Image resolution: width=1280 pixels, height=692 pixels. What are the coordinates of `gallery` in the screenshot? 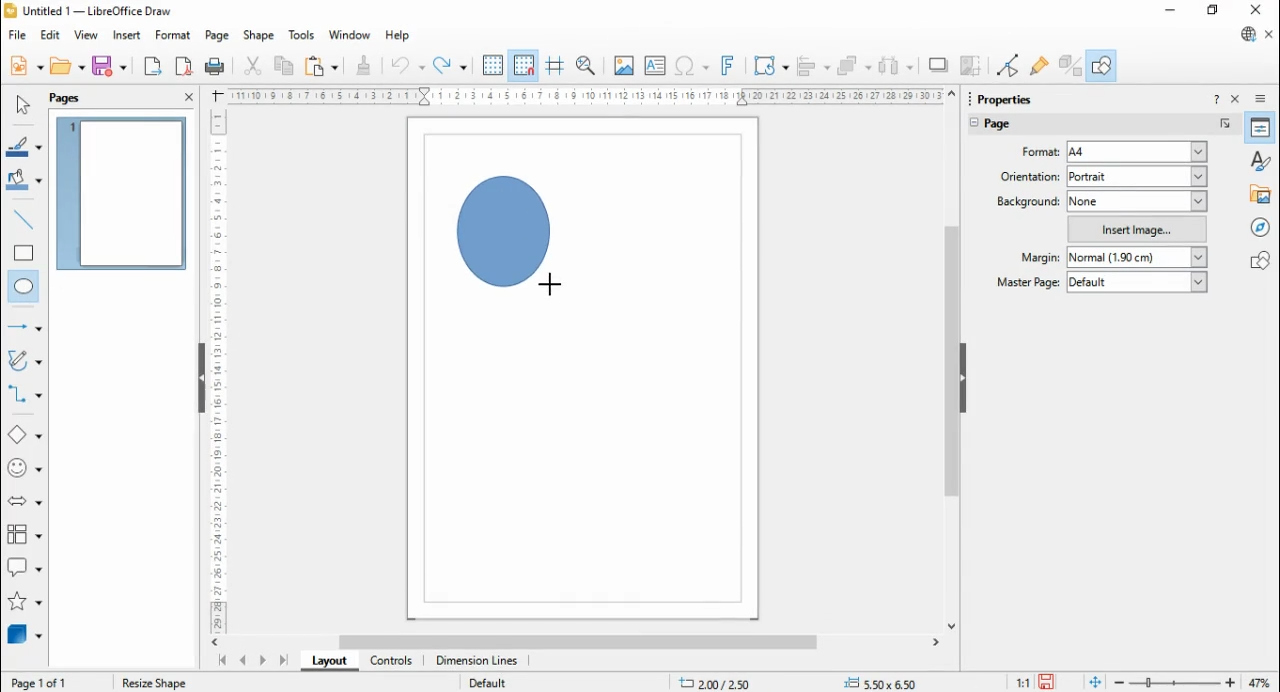 It's located at (1262, 193).